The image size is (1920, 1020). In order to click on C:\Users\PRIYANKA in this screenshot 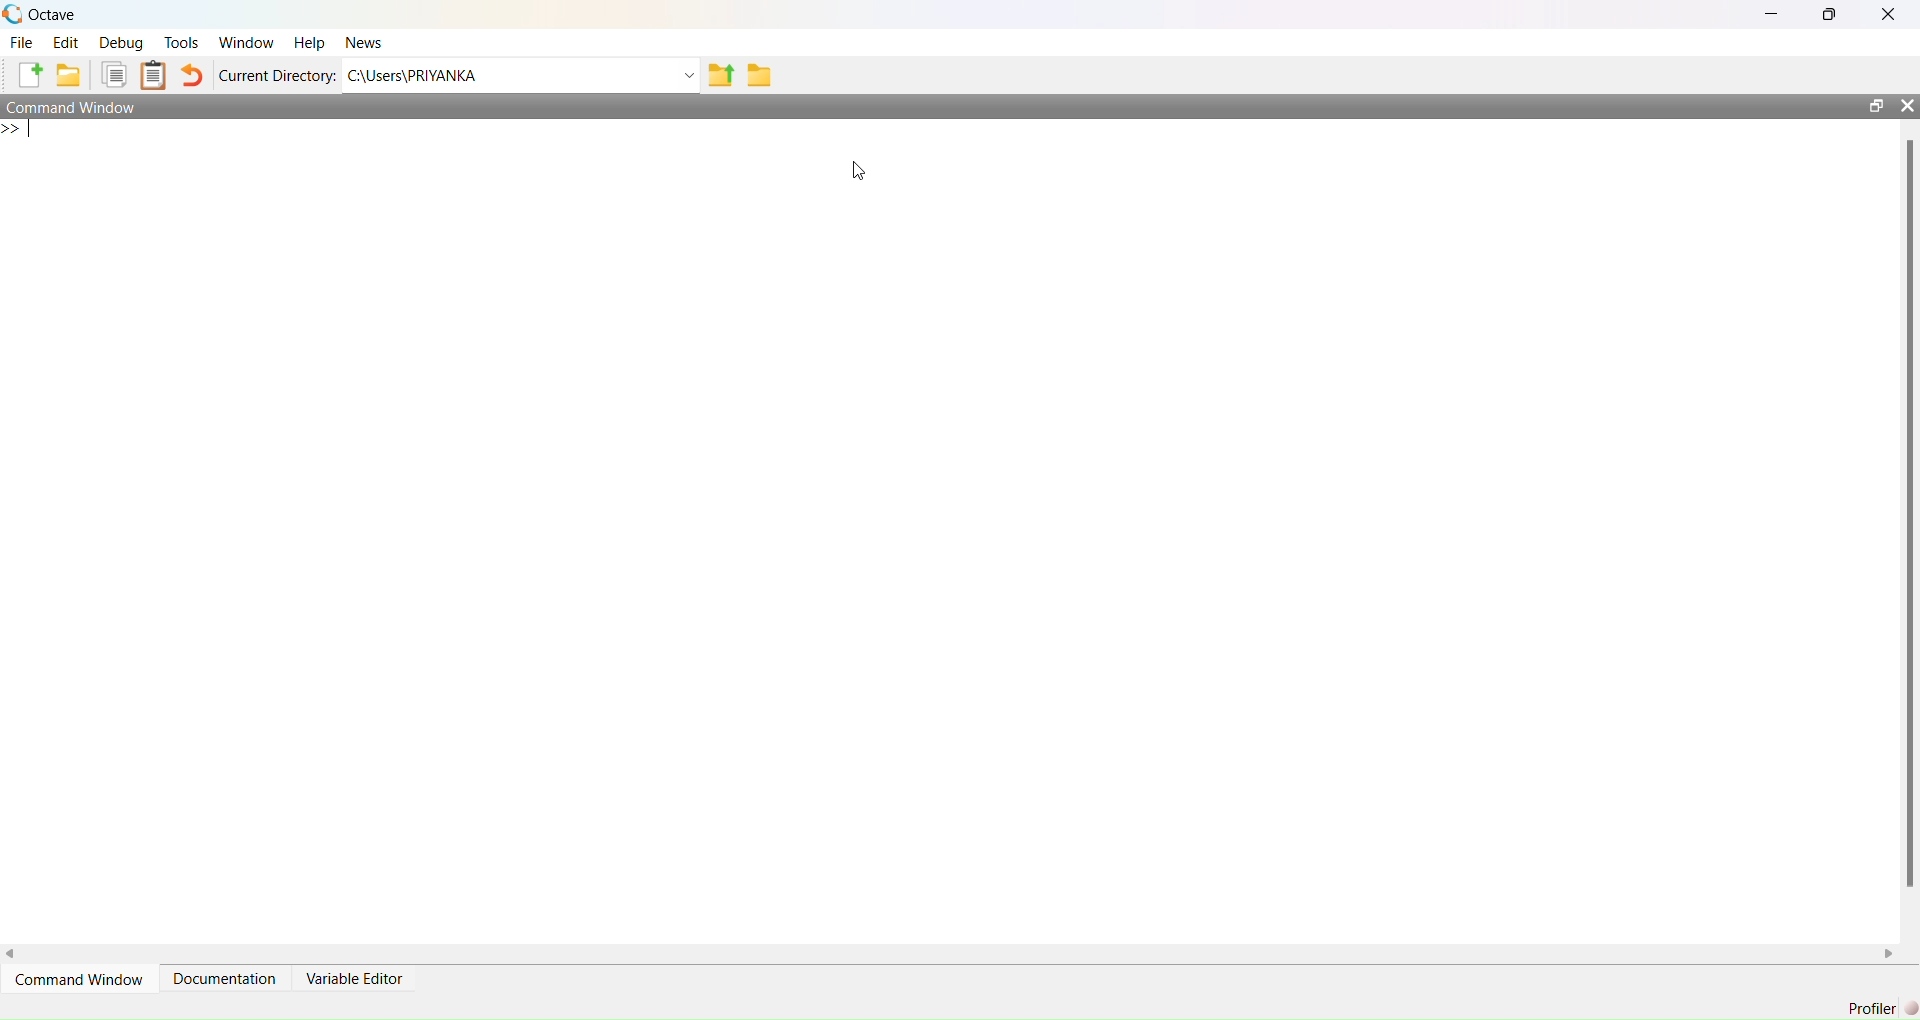, I will do `click(413, 77)`.